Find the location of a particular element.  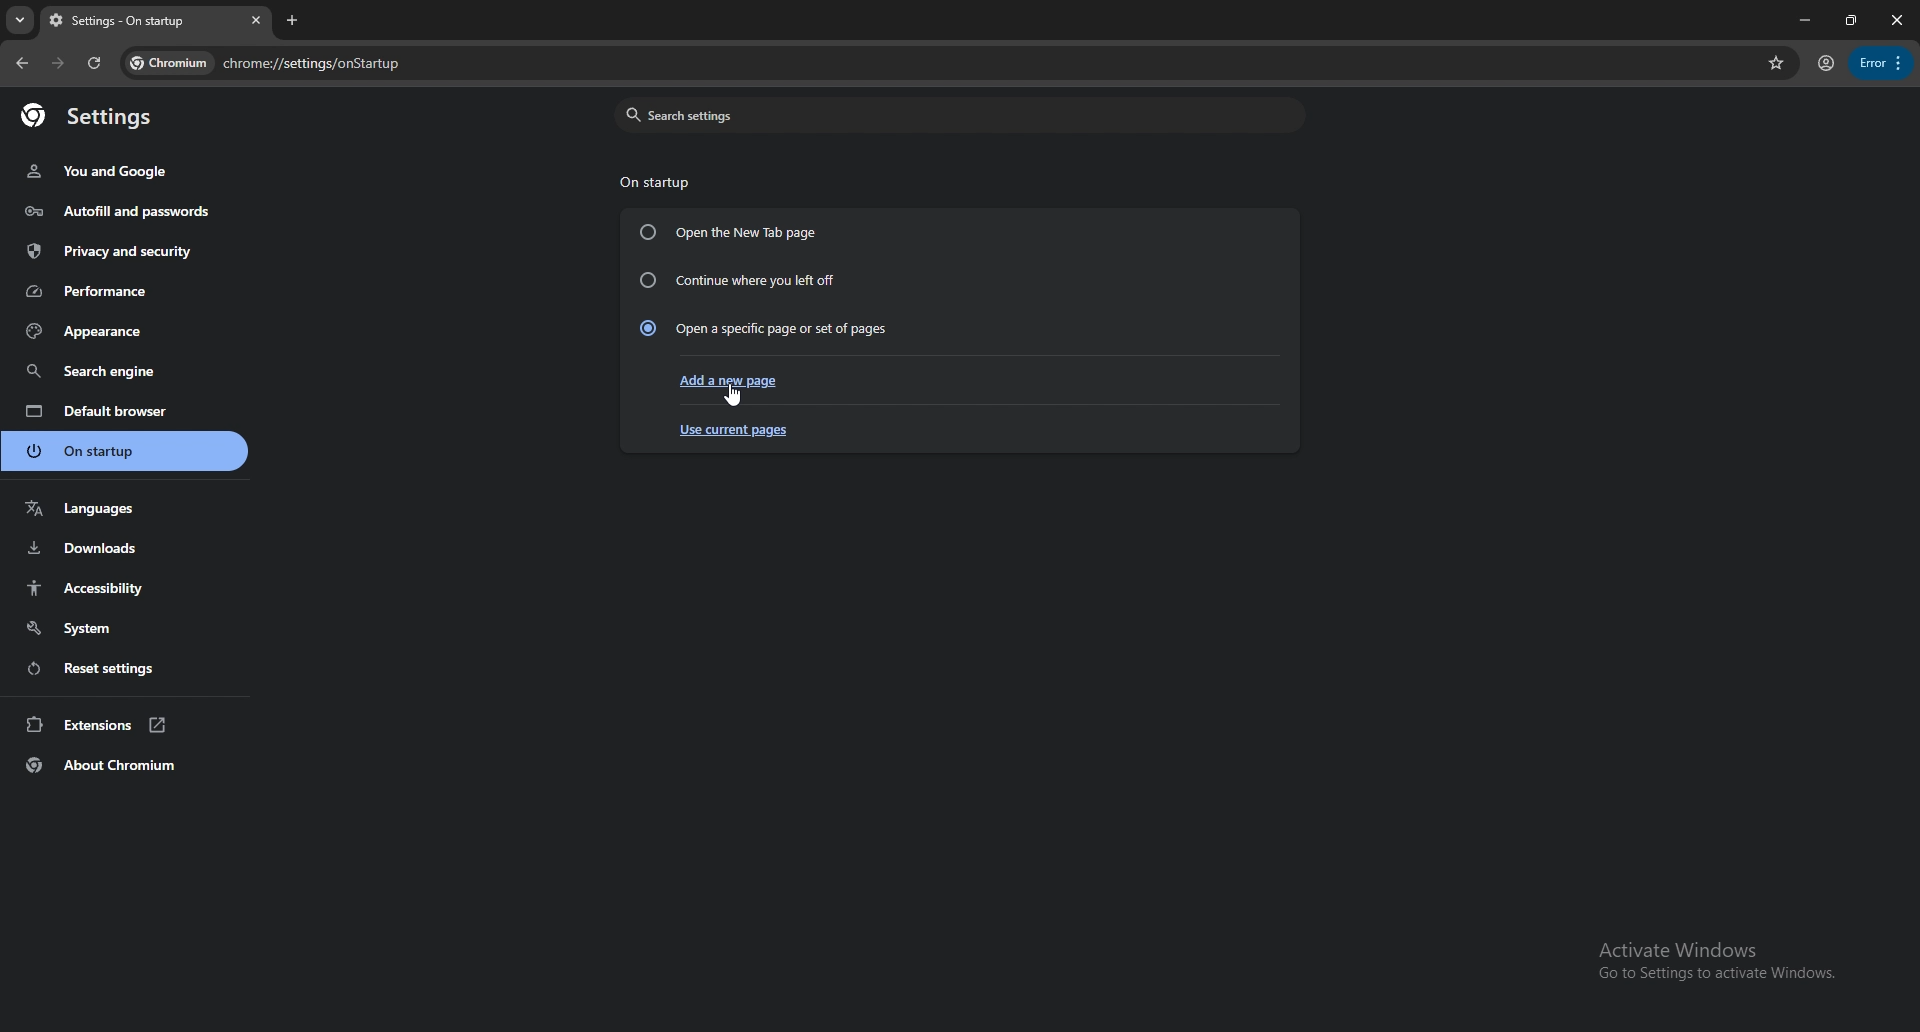

forward is located at coordinates (58, 64).